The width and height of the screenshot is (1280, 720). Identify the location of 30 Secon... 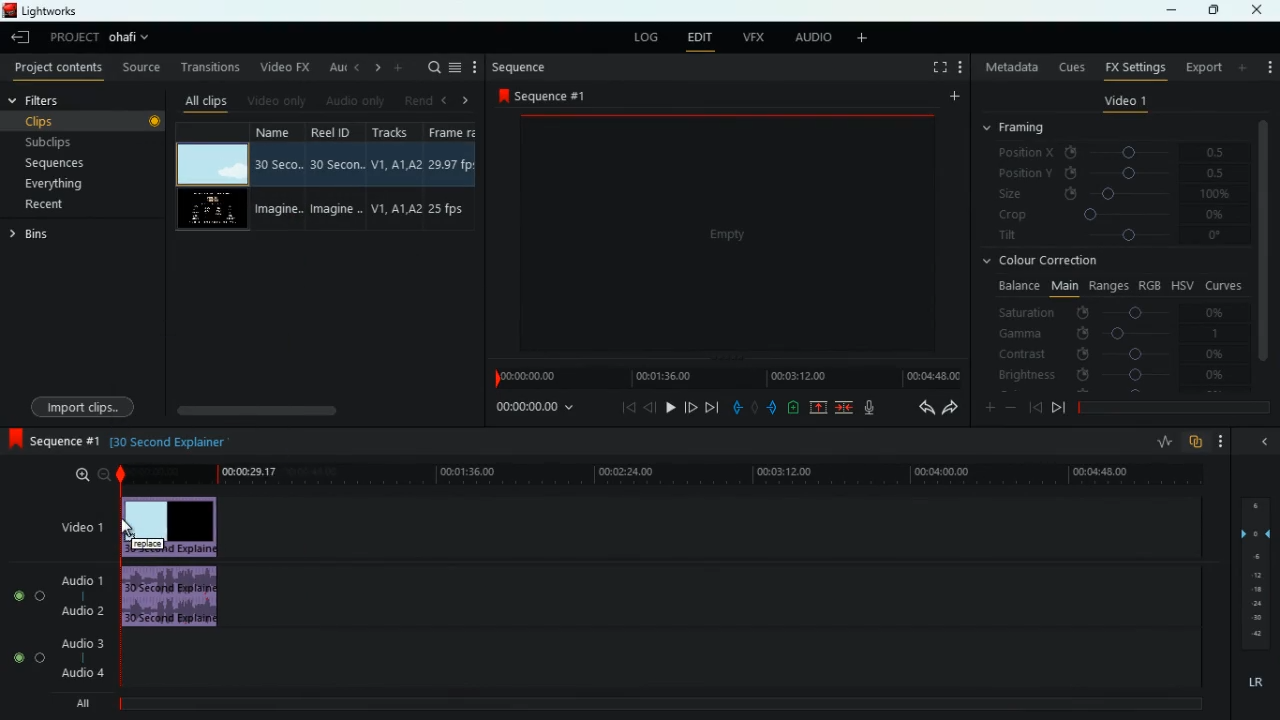
(339, 162).